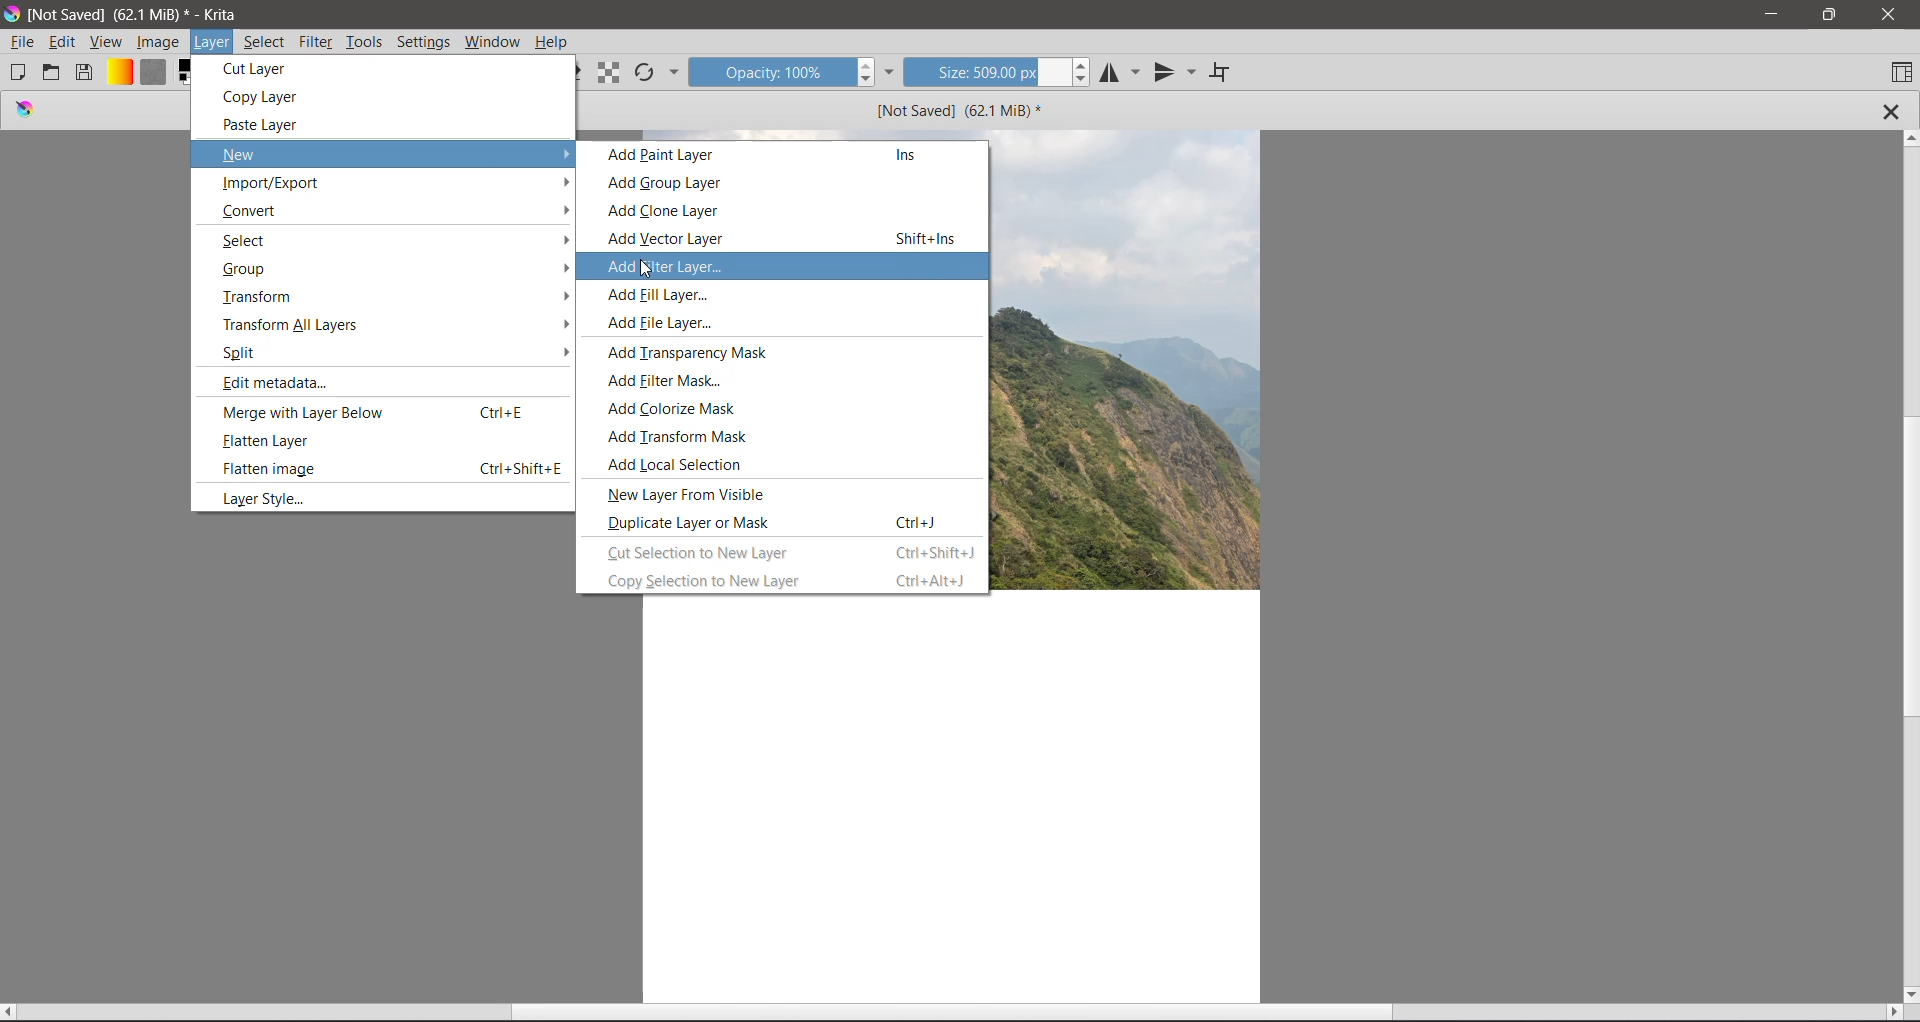 The width and height of the screenshot is (1920, 1022). What do you see at coordinates (1175, 73) in the screenshot?
I see `Vertical Mirror Tool` at bounding box center [1175, 73].